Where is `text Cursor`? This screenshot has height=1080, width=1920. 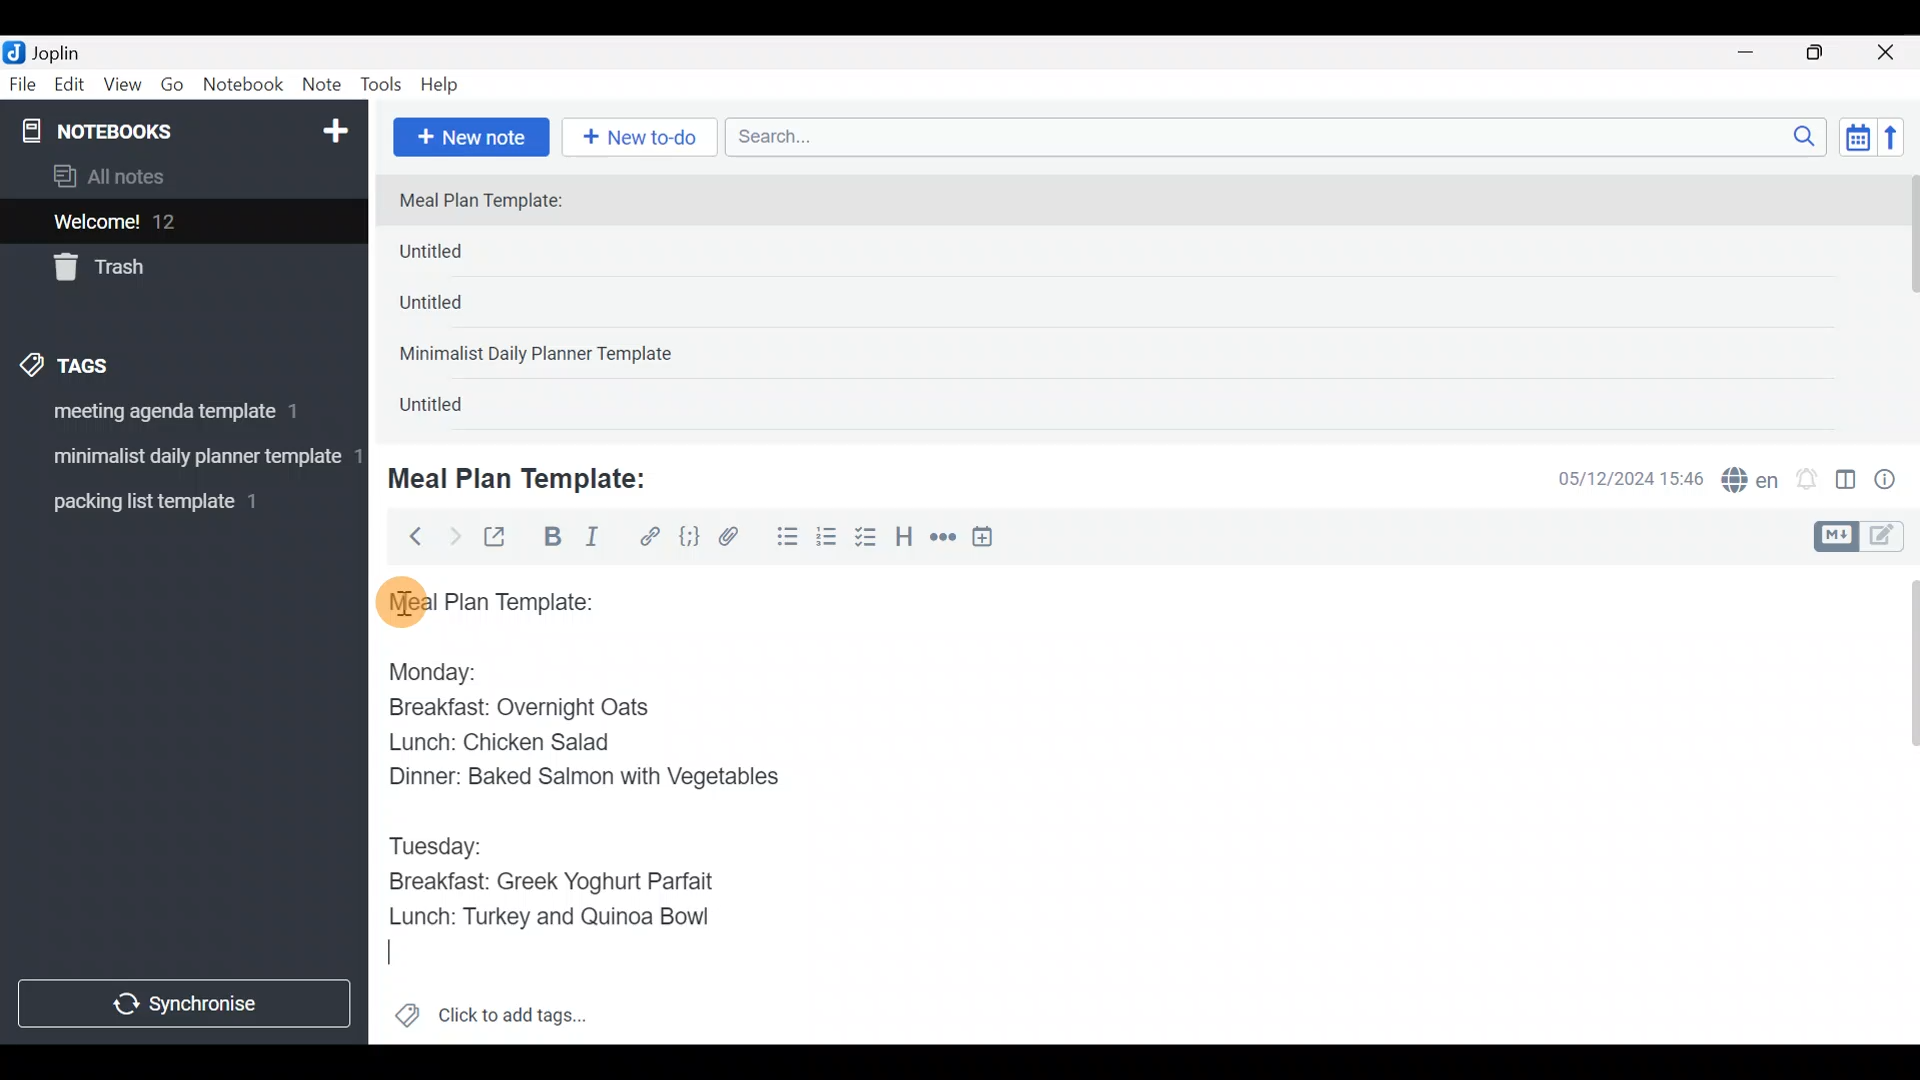
text Cursor is located at coordinates (403, 952).